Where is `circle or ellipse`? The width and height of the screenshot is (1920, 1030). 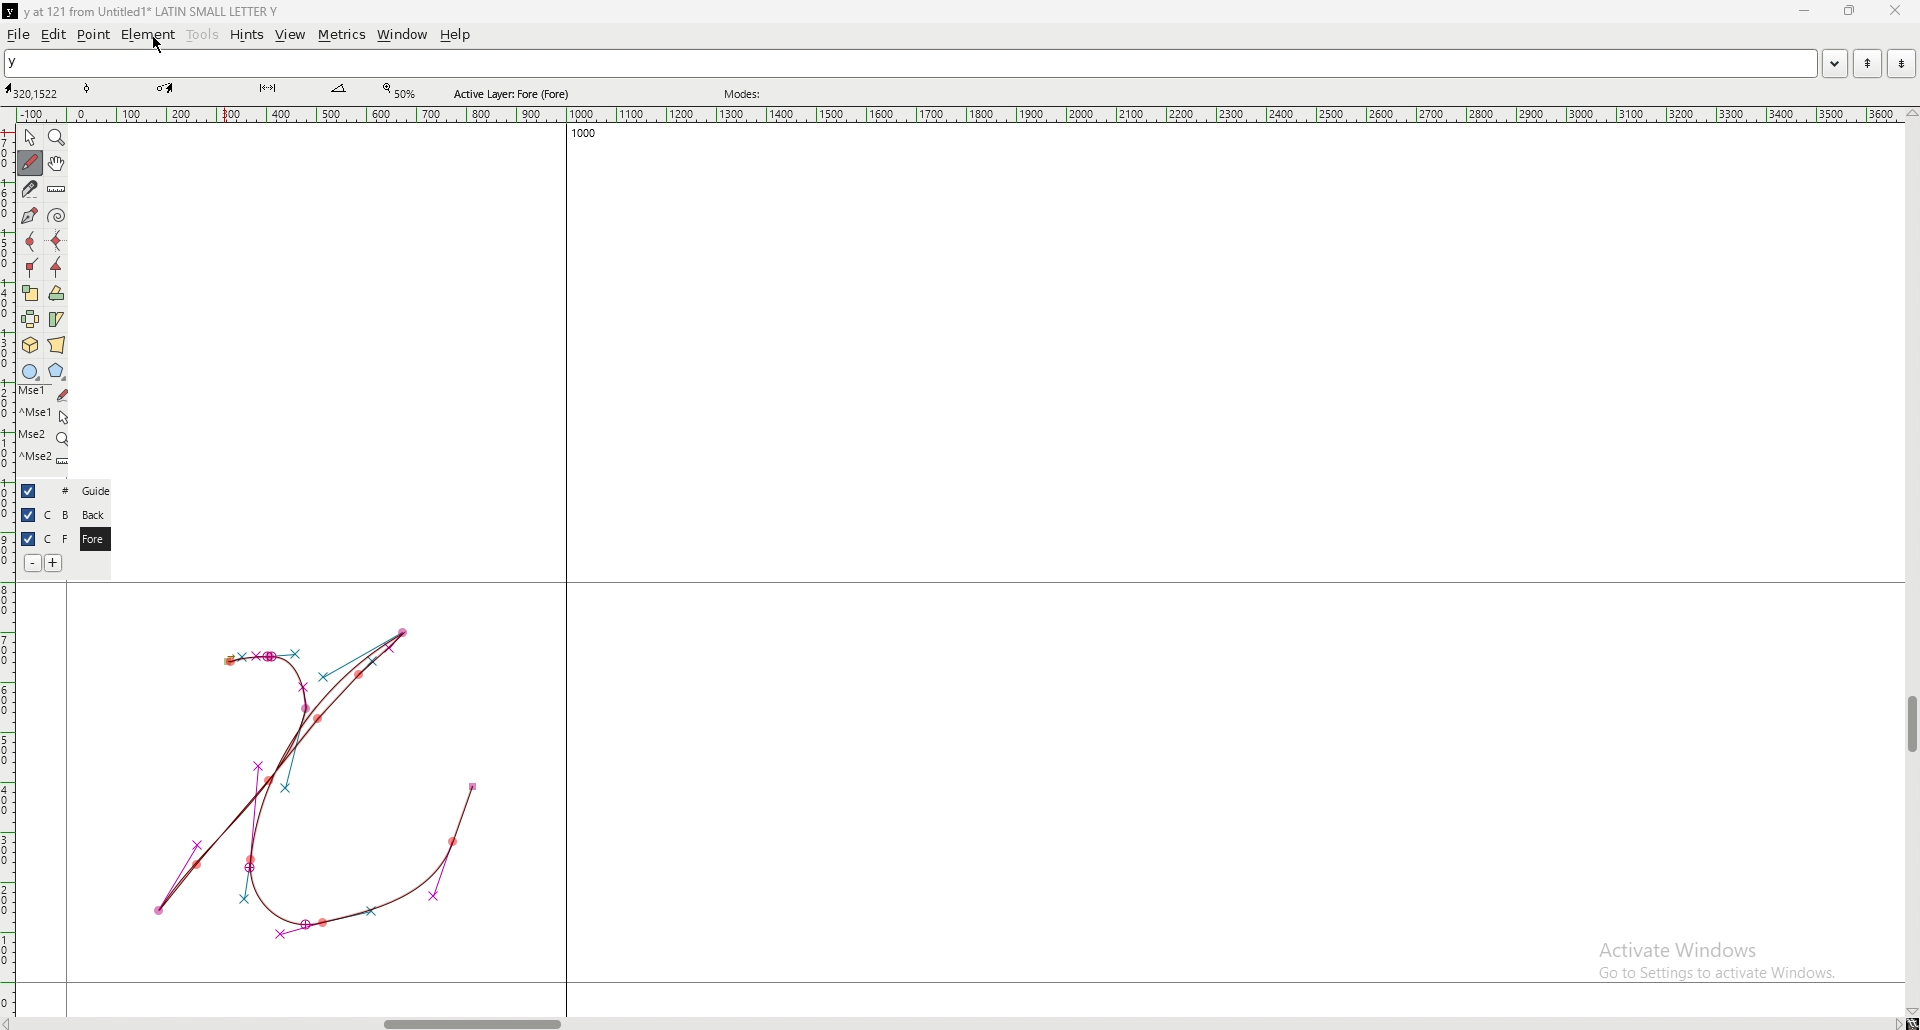 circle or ellipse is located at coordinates (30, 371).